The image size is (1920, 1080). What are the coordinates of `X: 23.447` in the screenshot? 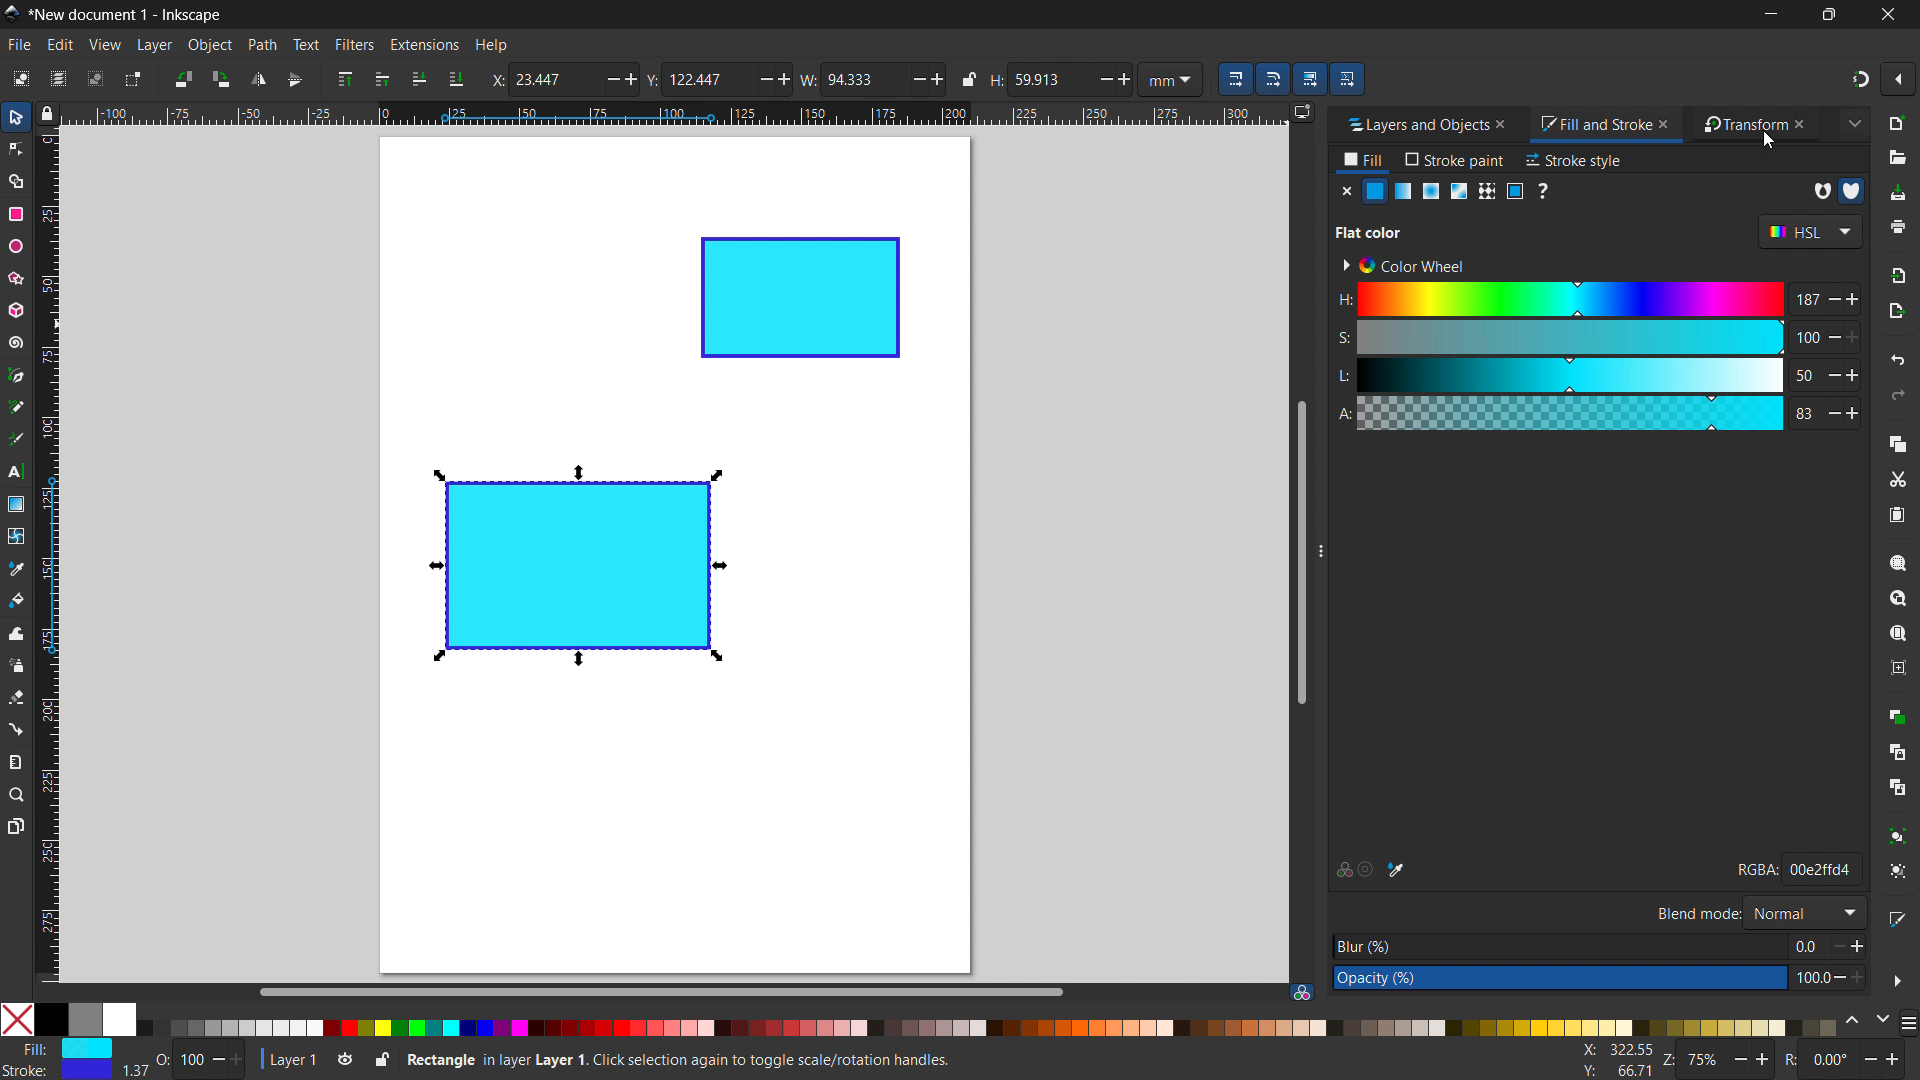 It's located at (540, 79).